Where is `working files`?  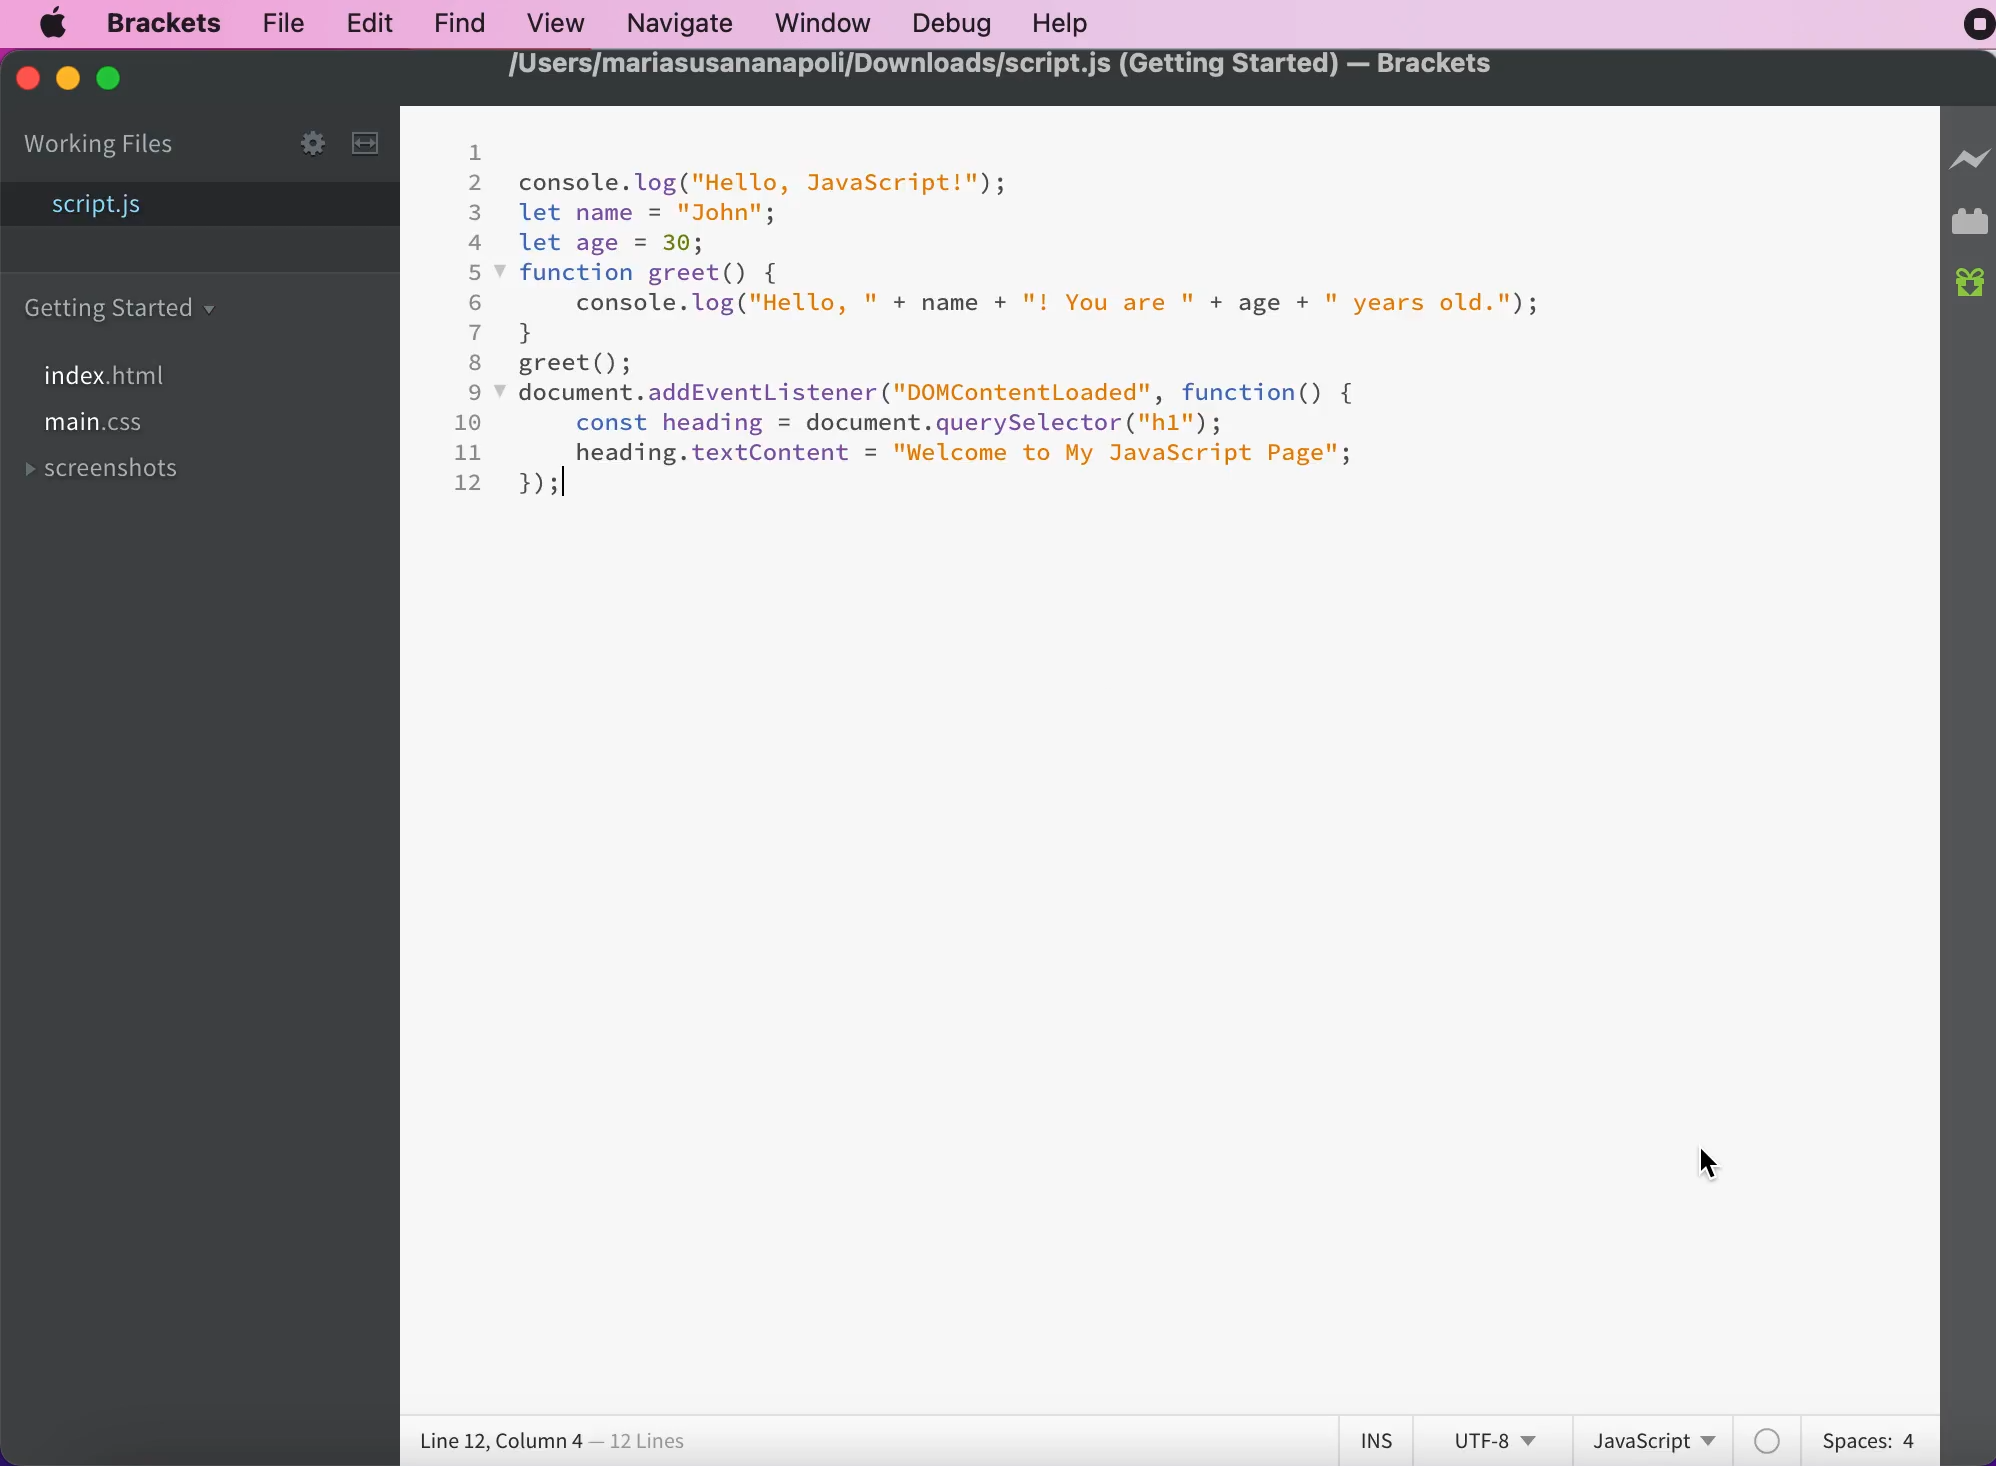 working files is located at coordinates (102, 145).